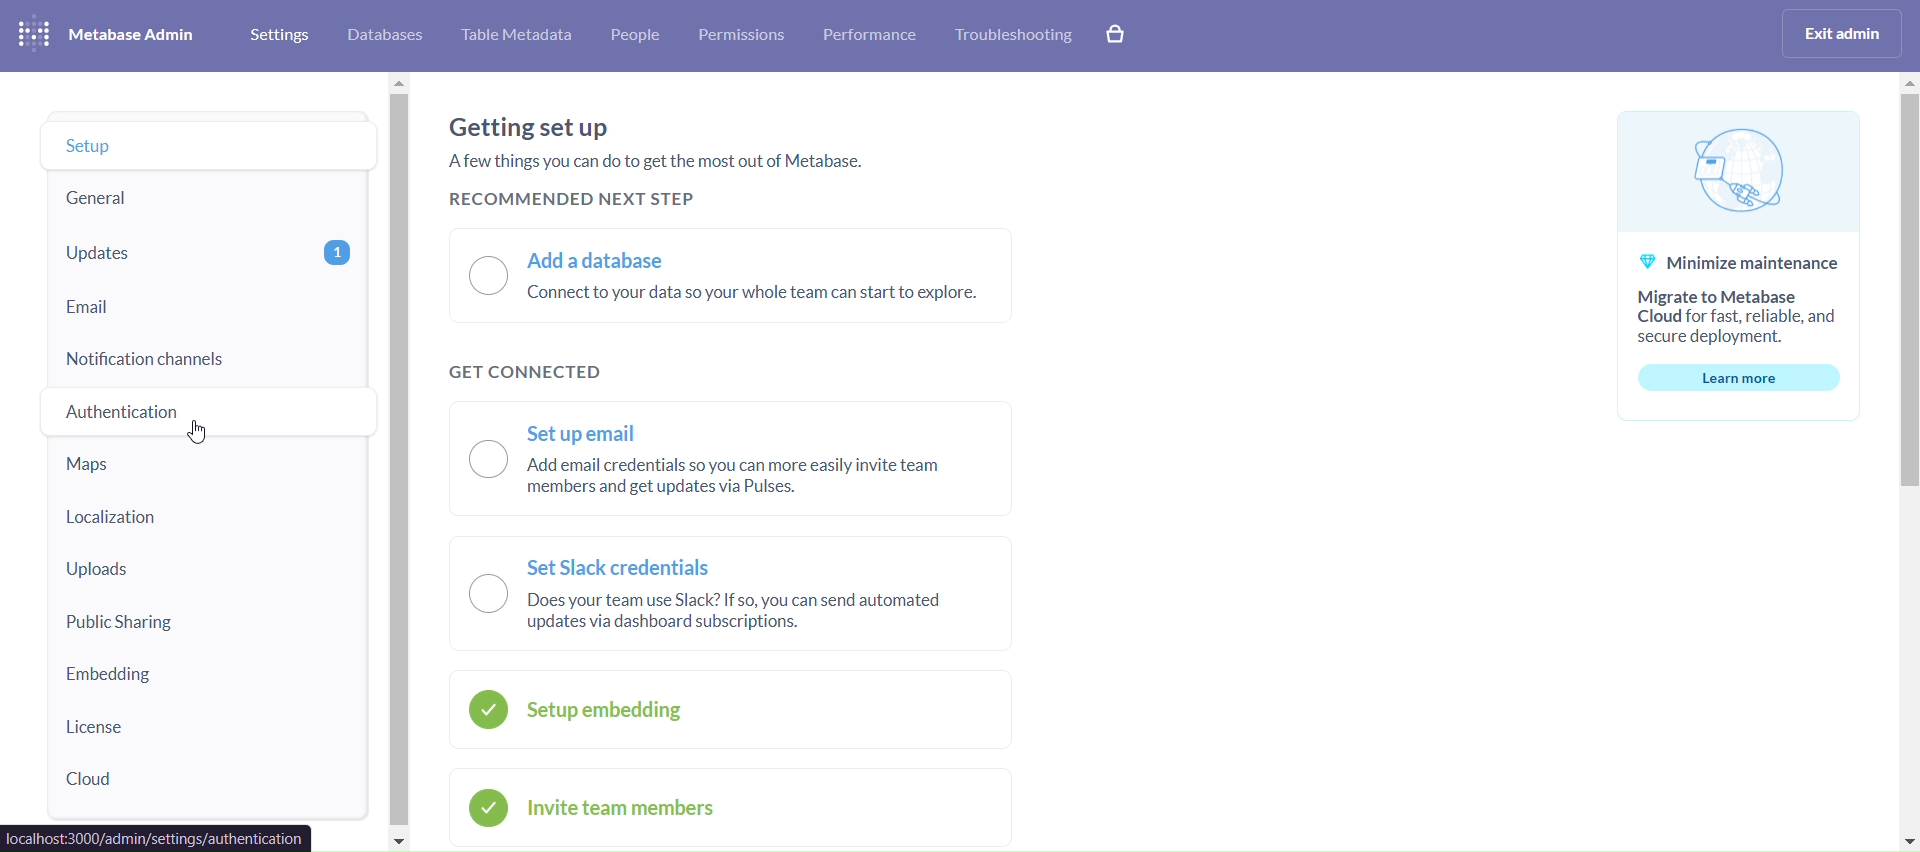 The image size is (1920, 852). What do you see at coordinates (276, 35) in the screenshot?
I see `settings` at bounding box center [276, 35].